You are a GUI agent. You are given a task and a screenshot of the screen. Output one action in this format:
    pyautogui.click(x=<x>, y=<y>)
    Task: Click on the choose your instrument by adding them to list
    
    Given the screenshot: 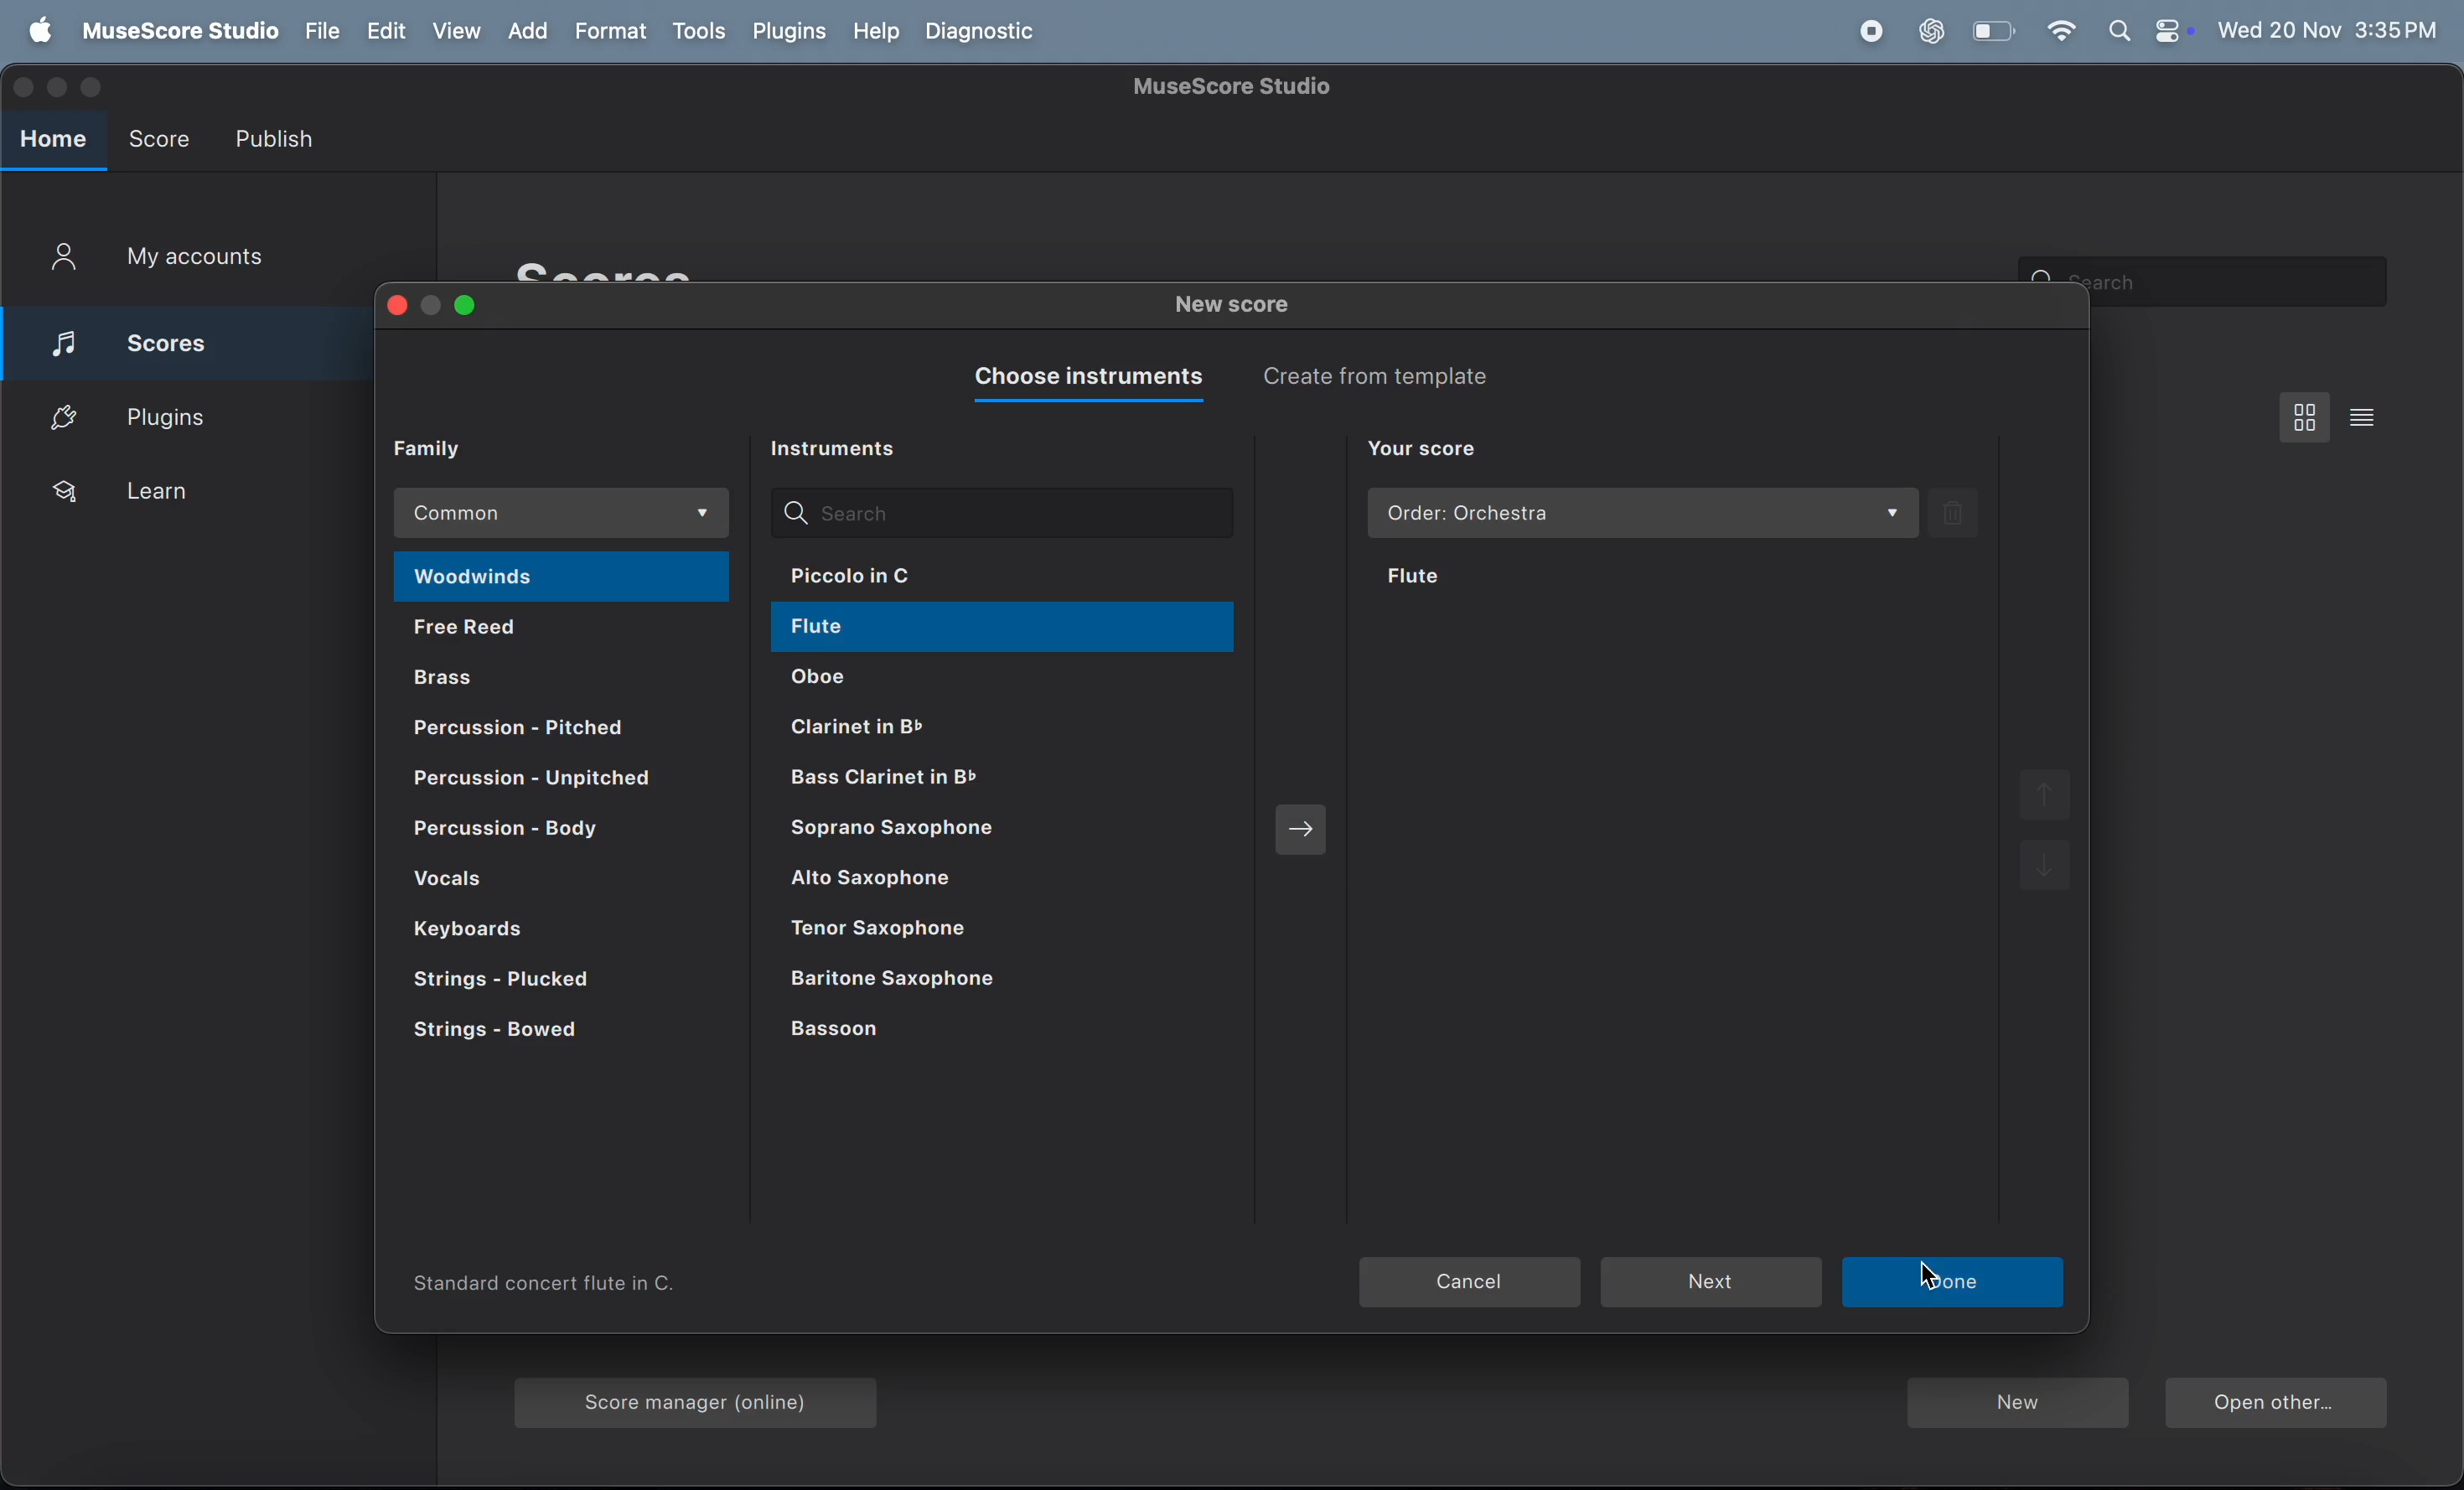 What is the action you would take?
    pyautogui.click(x=1685, y=905)
    